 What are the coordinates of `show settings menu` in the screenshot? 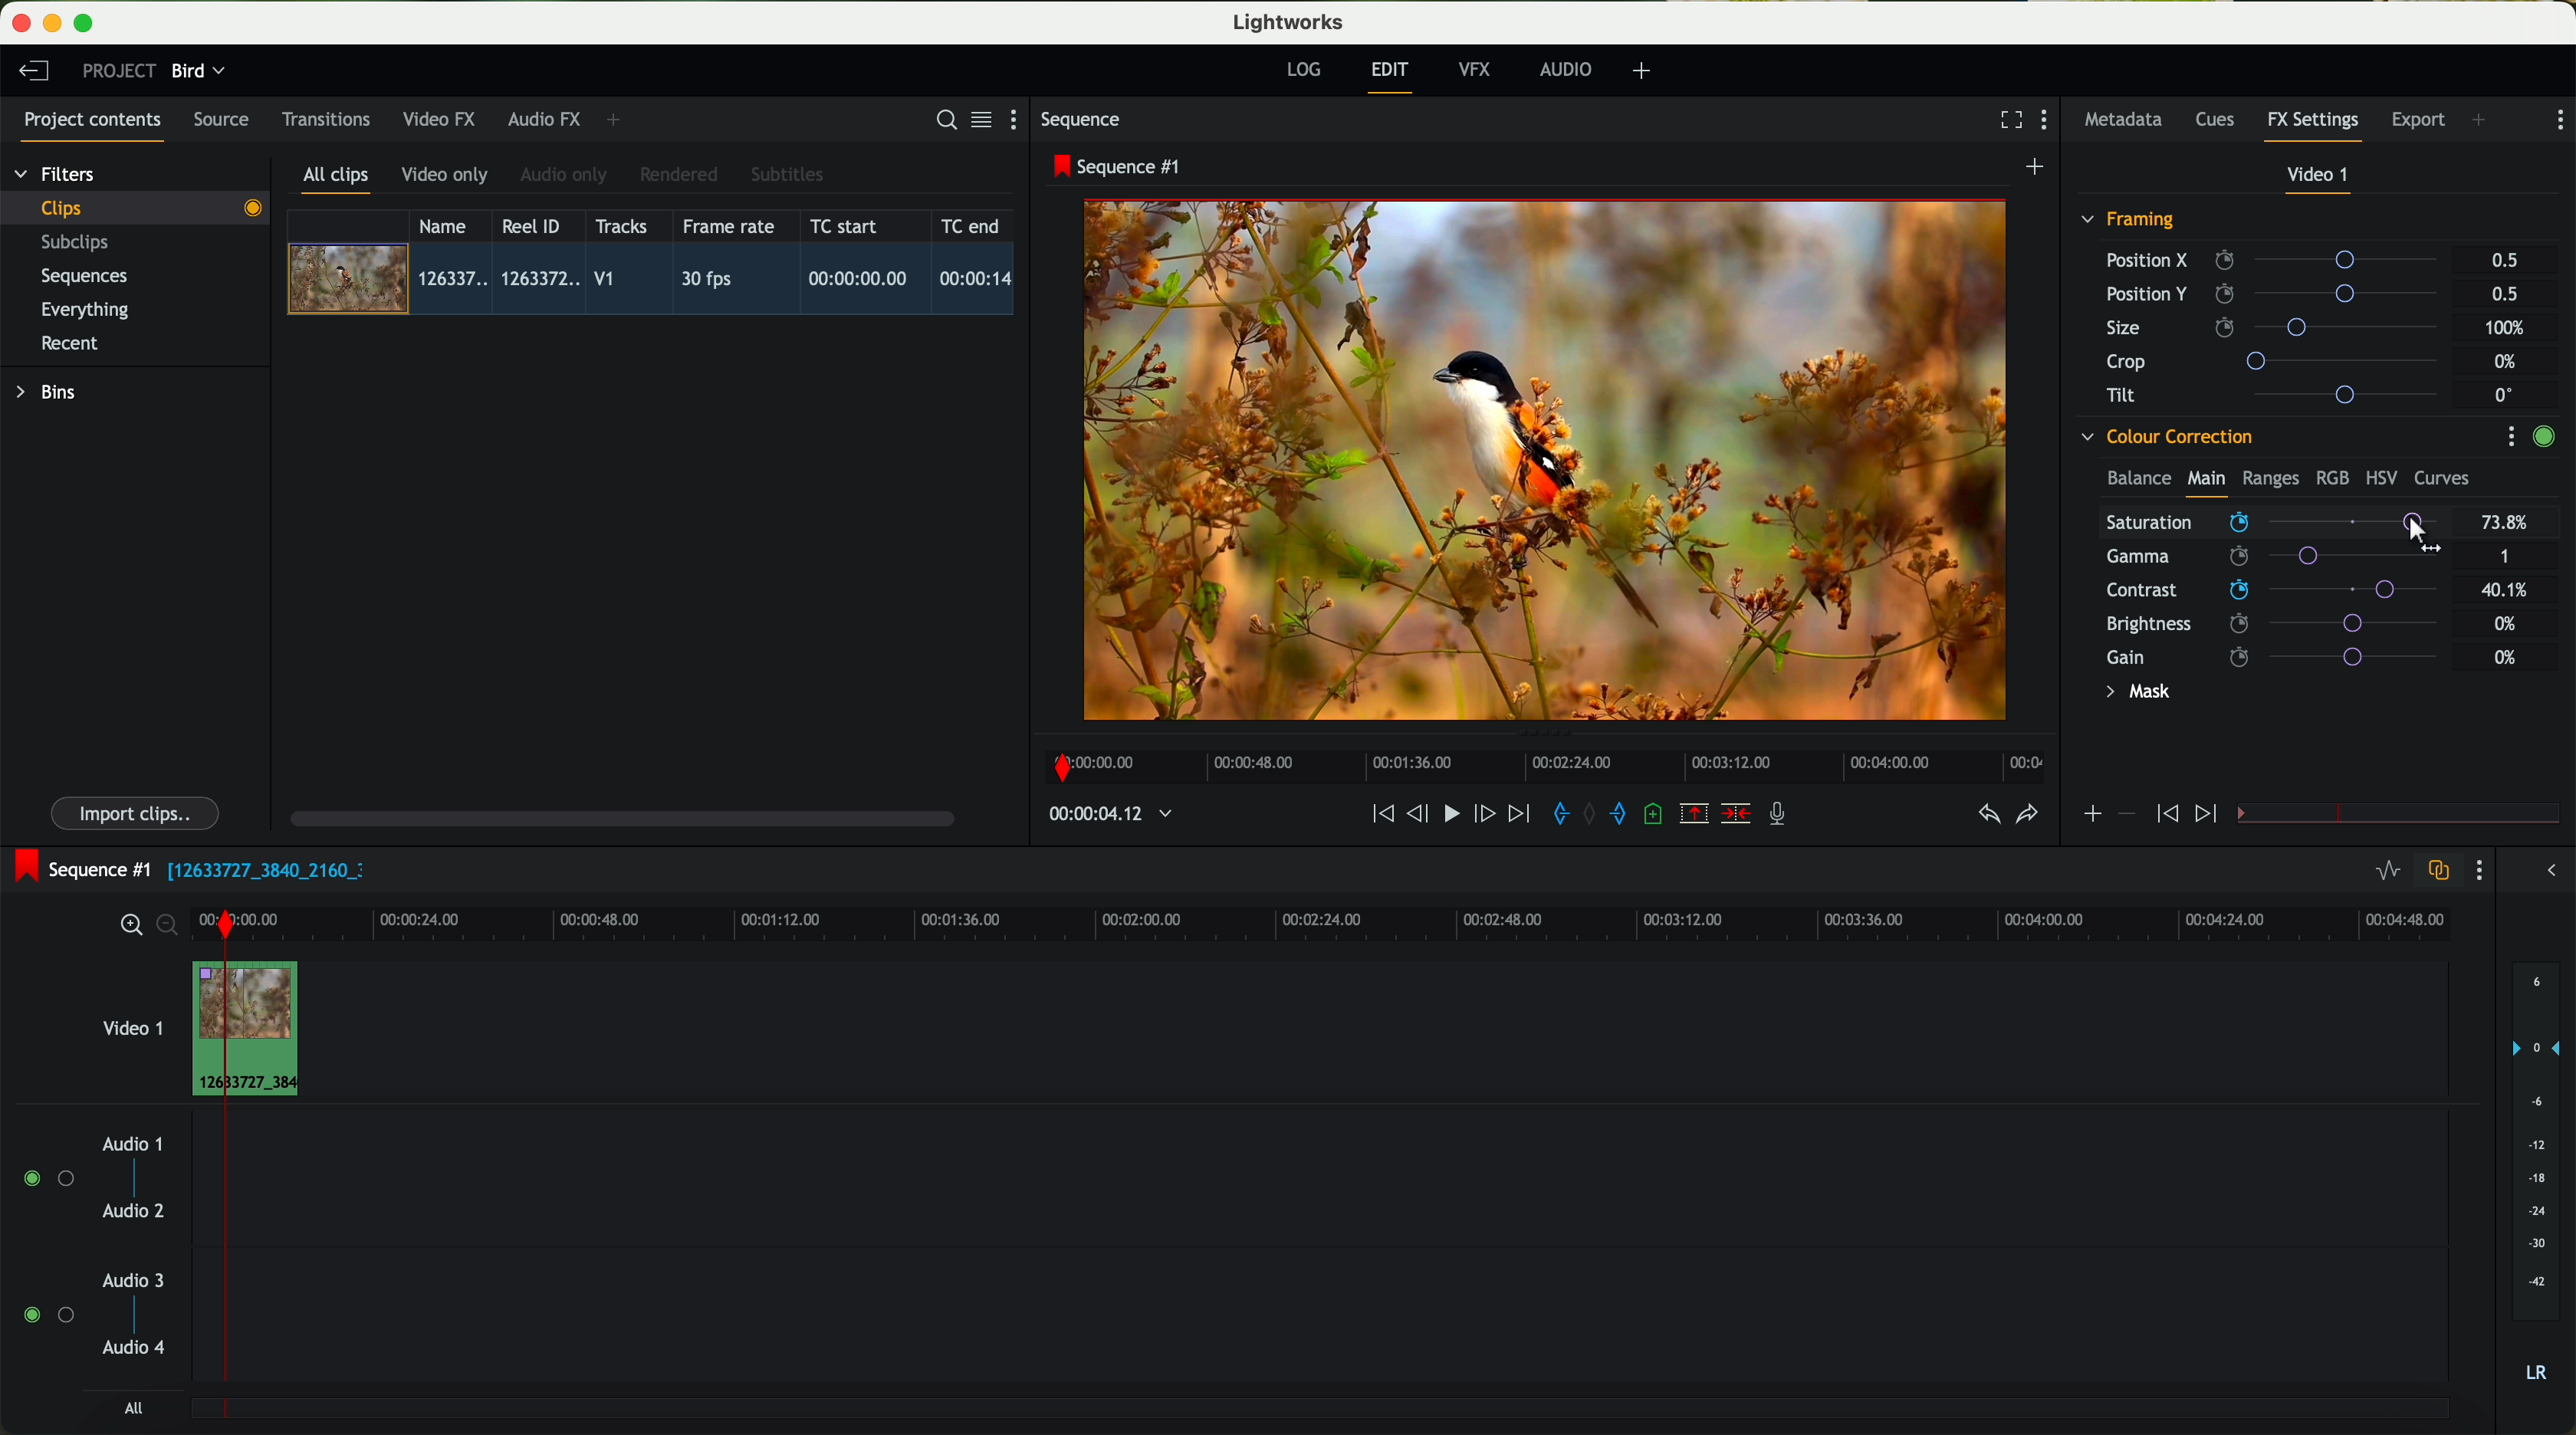 It's located at (1022, 119).